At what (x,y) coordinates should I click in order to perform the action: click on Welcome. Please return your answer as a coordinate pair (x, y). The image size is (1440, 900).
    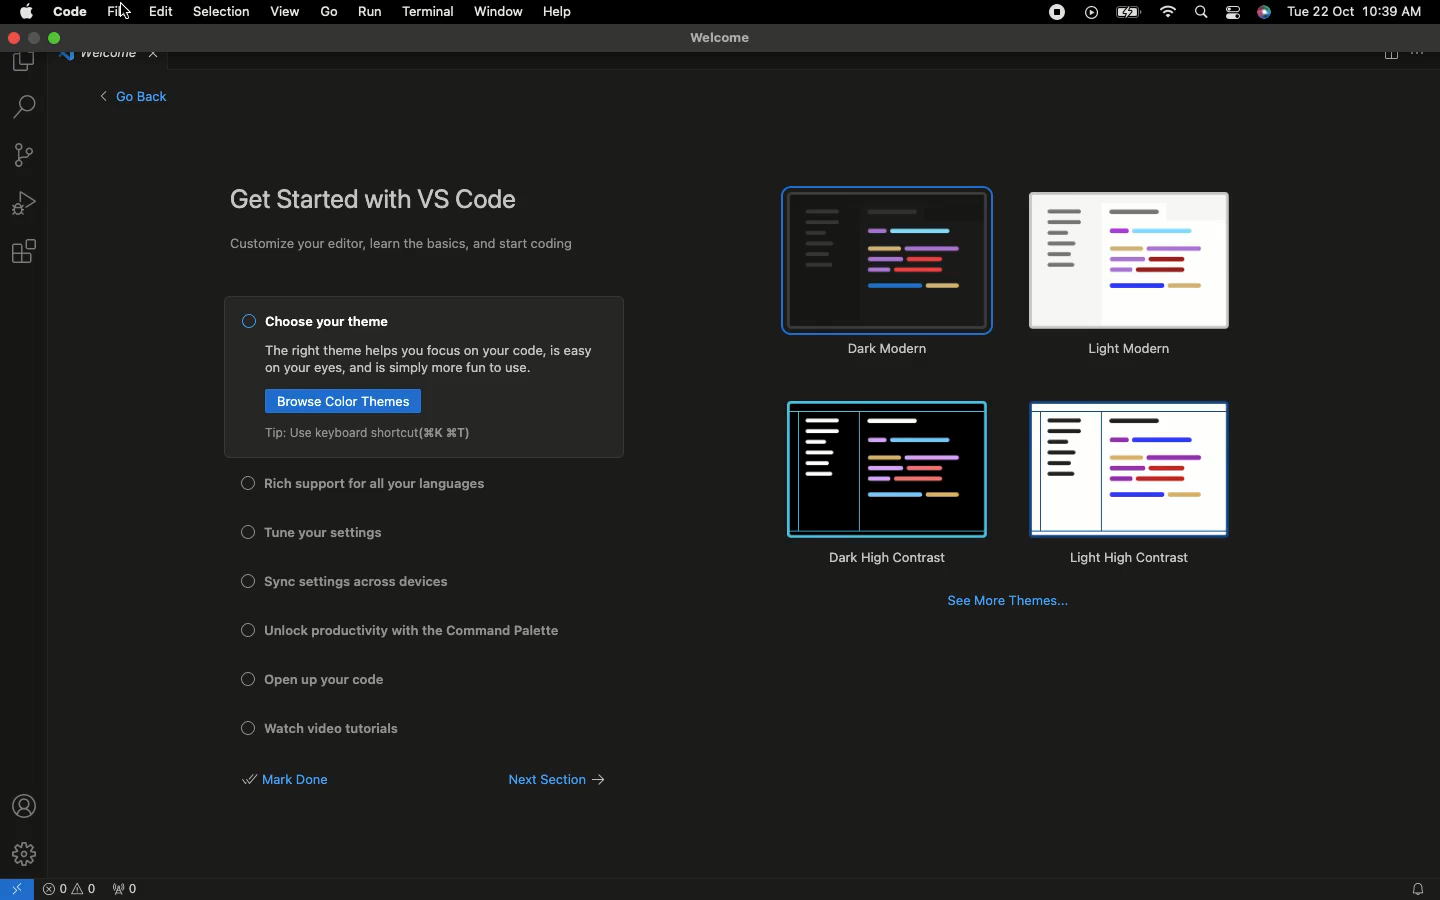
    Looking at the image, I should click on (726, 33).